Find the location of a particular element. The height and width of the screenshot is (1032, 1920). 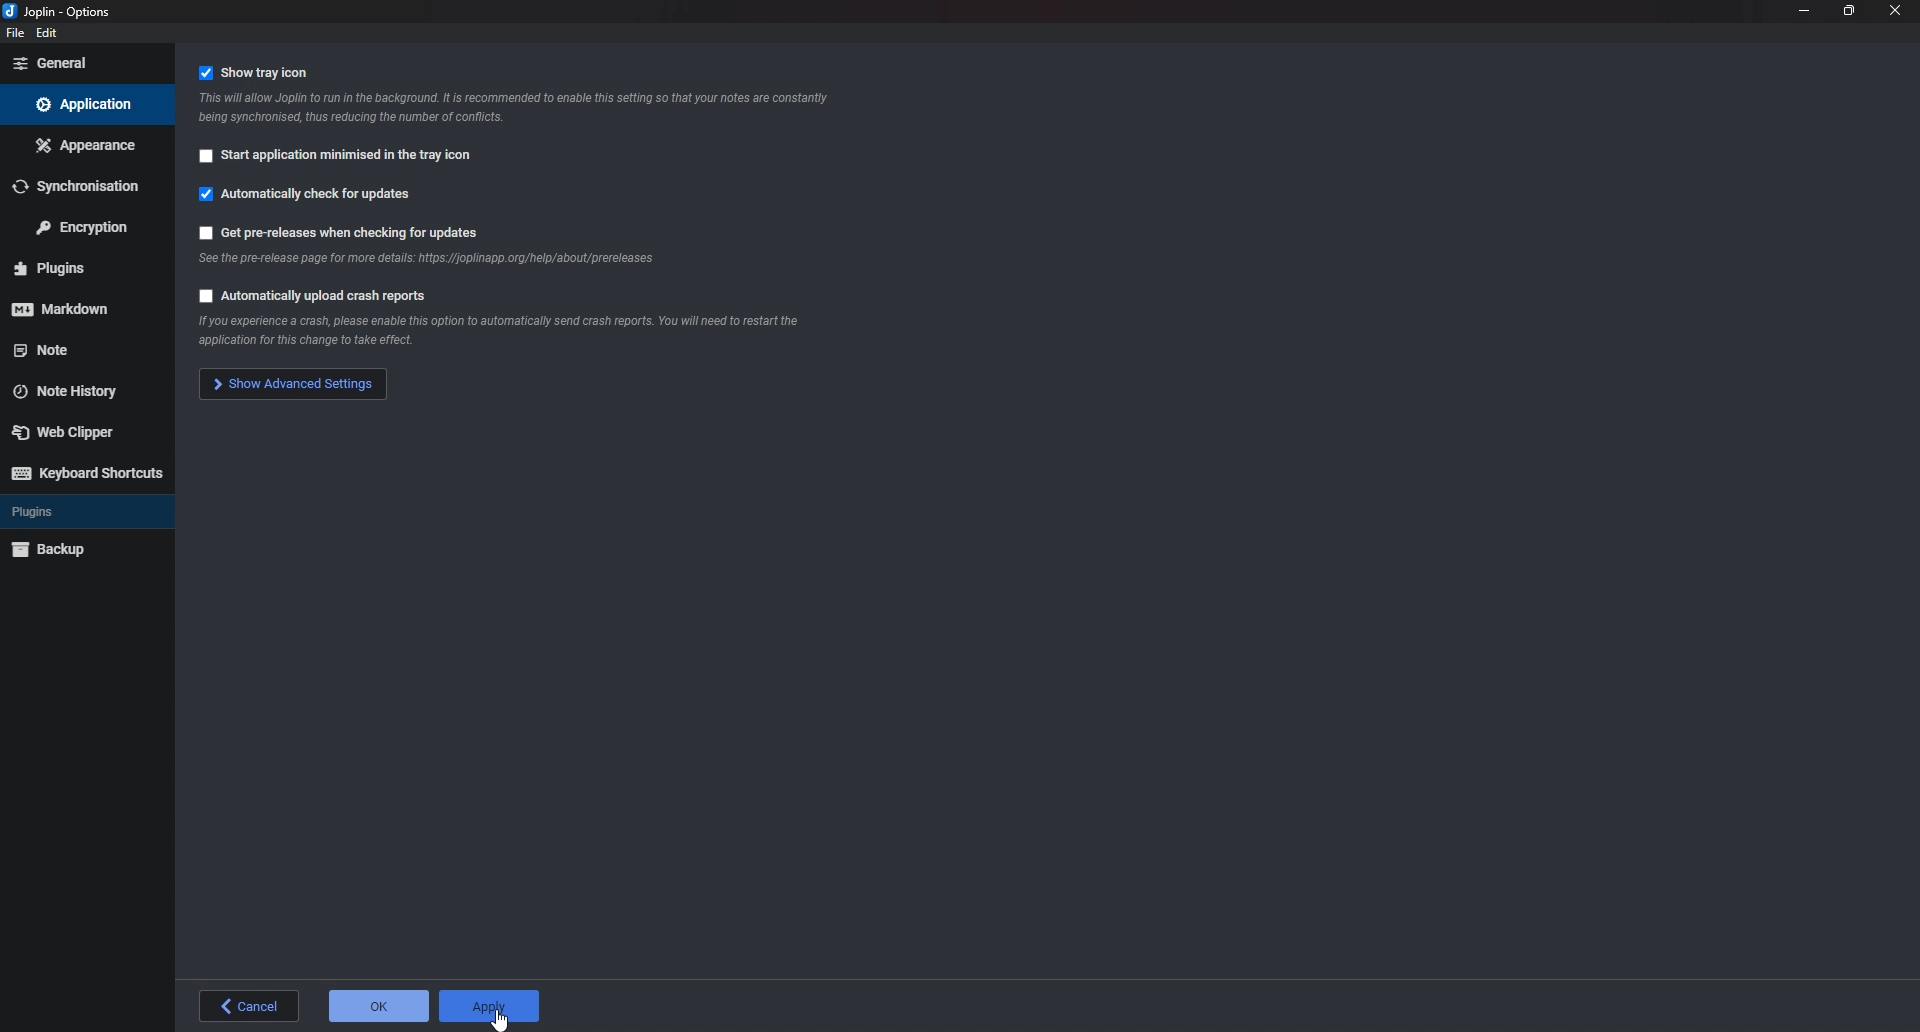

Plugins is located at coordinates (66, 513).